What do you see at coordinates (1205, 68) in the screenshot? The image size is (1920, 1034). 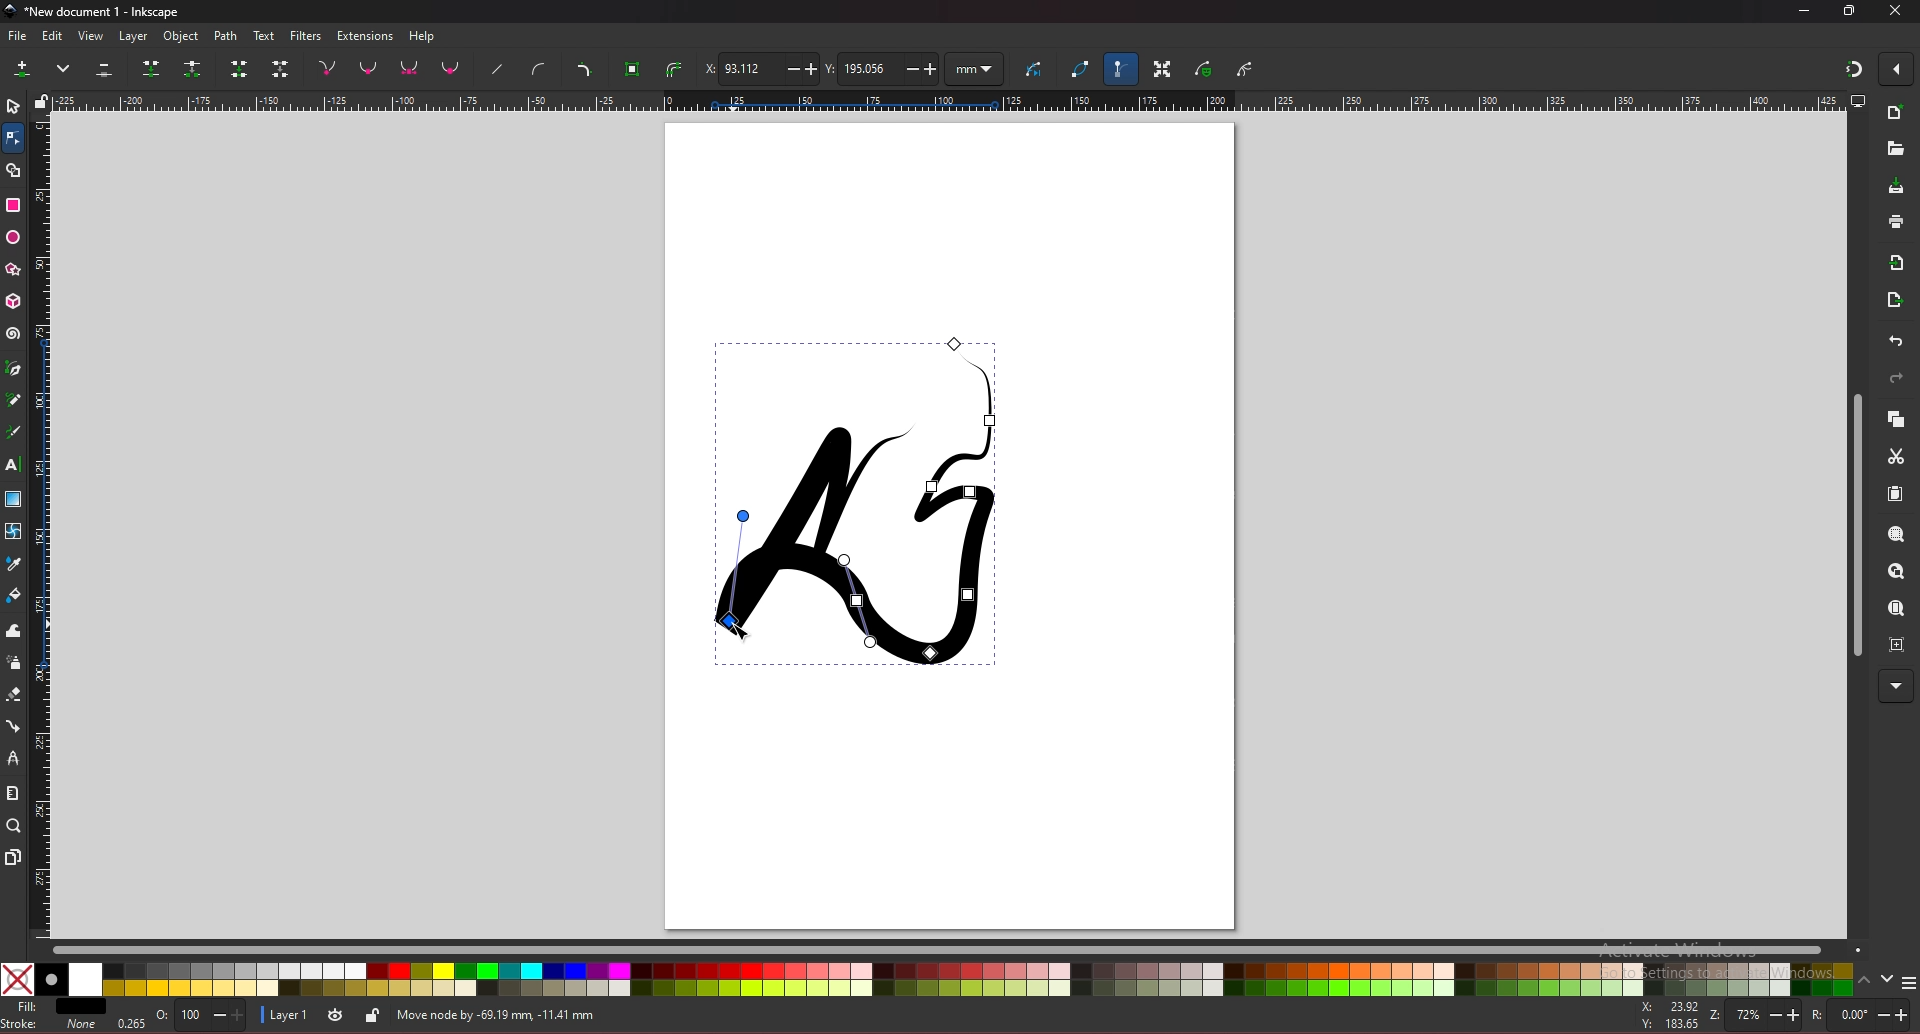 I see `show mask` at bounding box center [1205, 68].